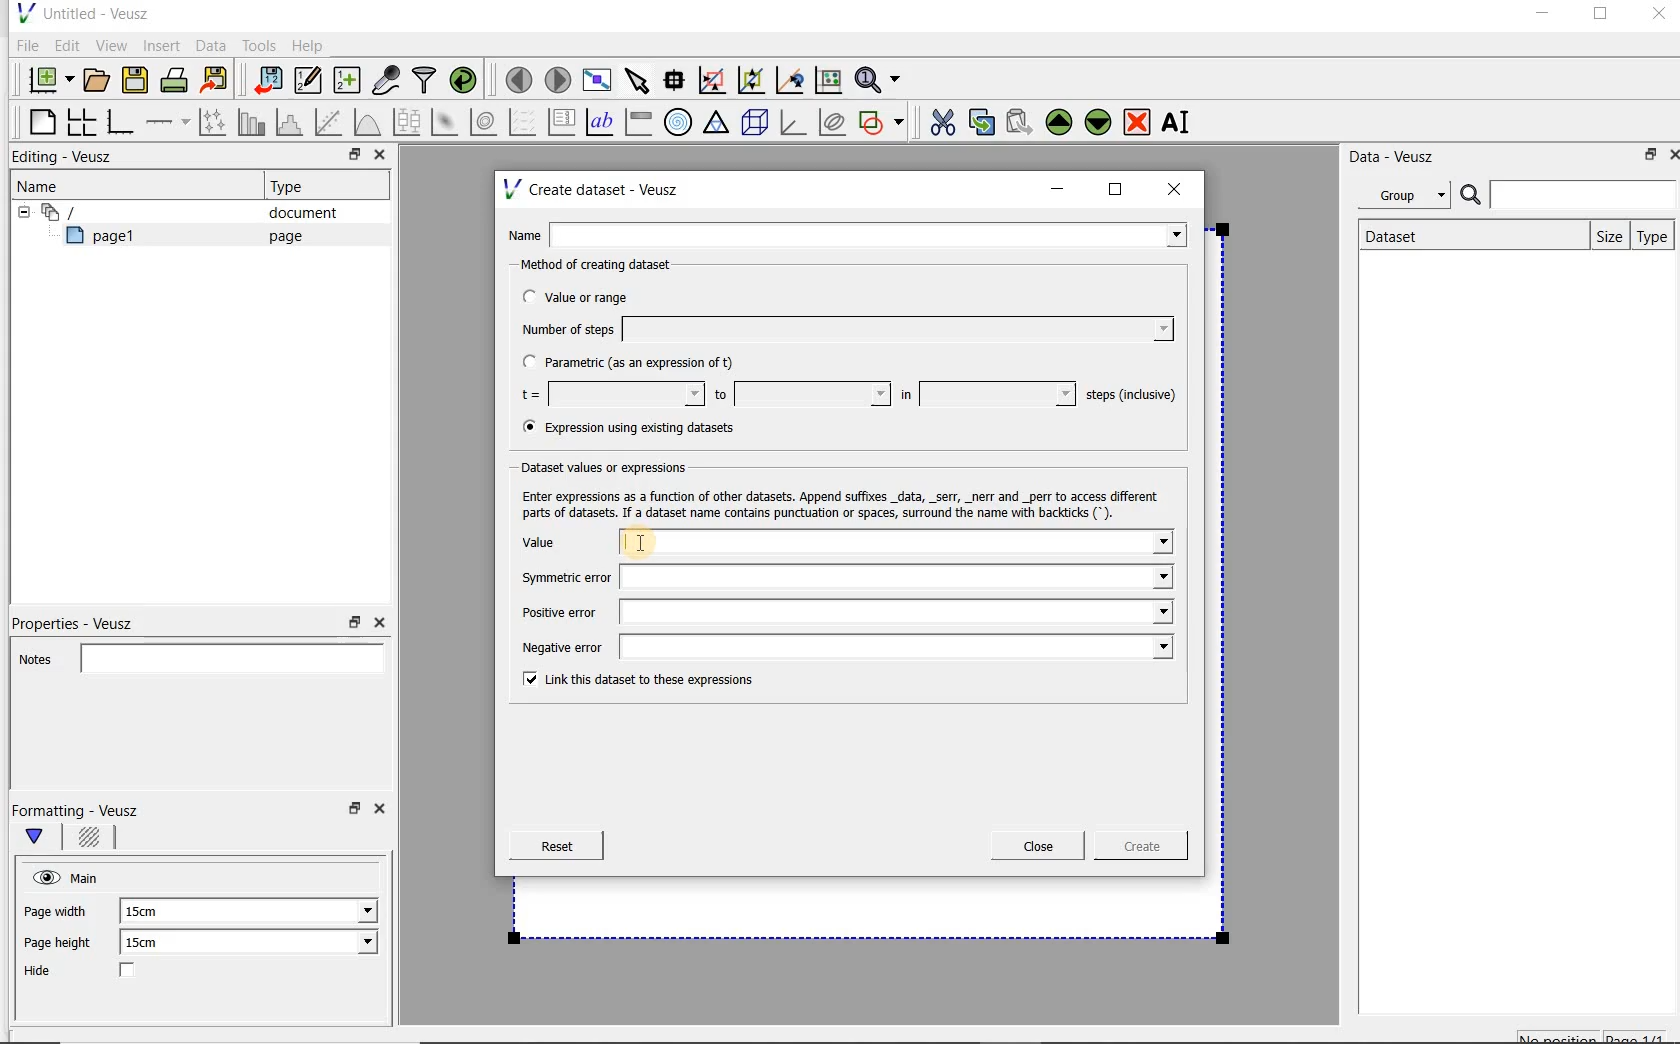  Describe the element at coordinates (1181, 188) in the screenshot. I see `close` at that location.